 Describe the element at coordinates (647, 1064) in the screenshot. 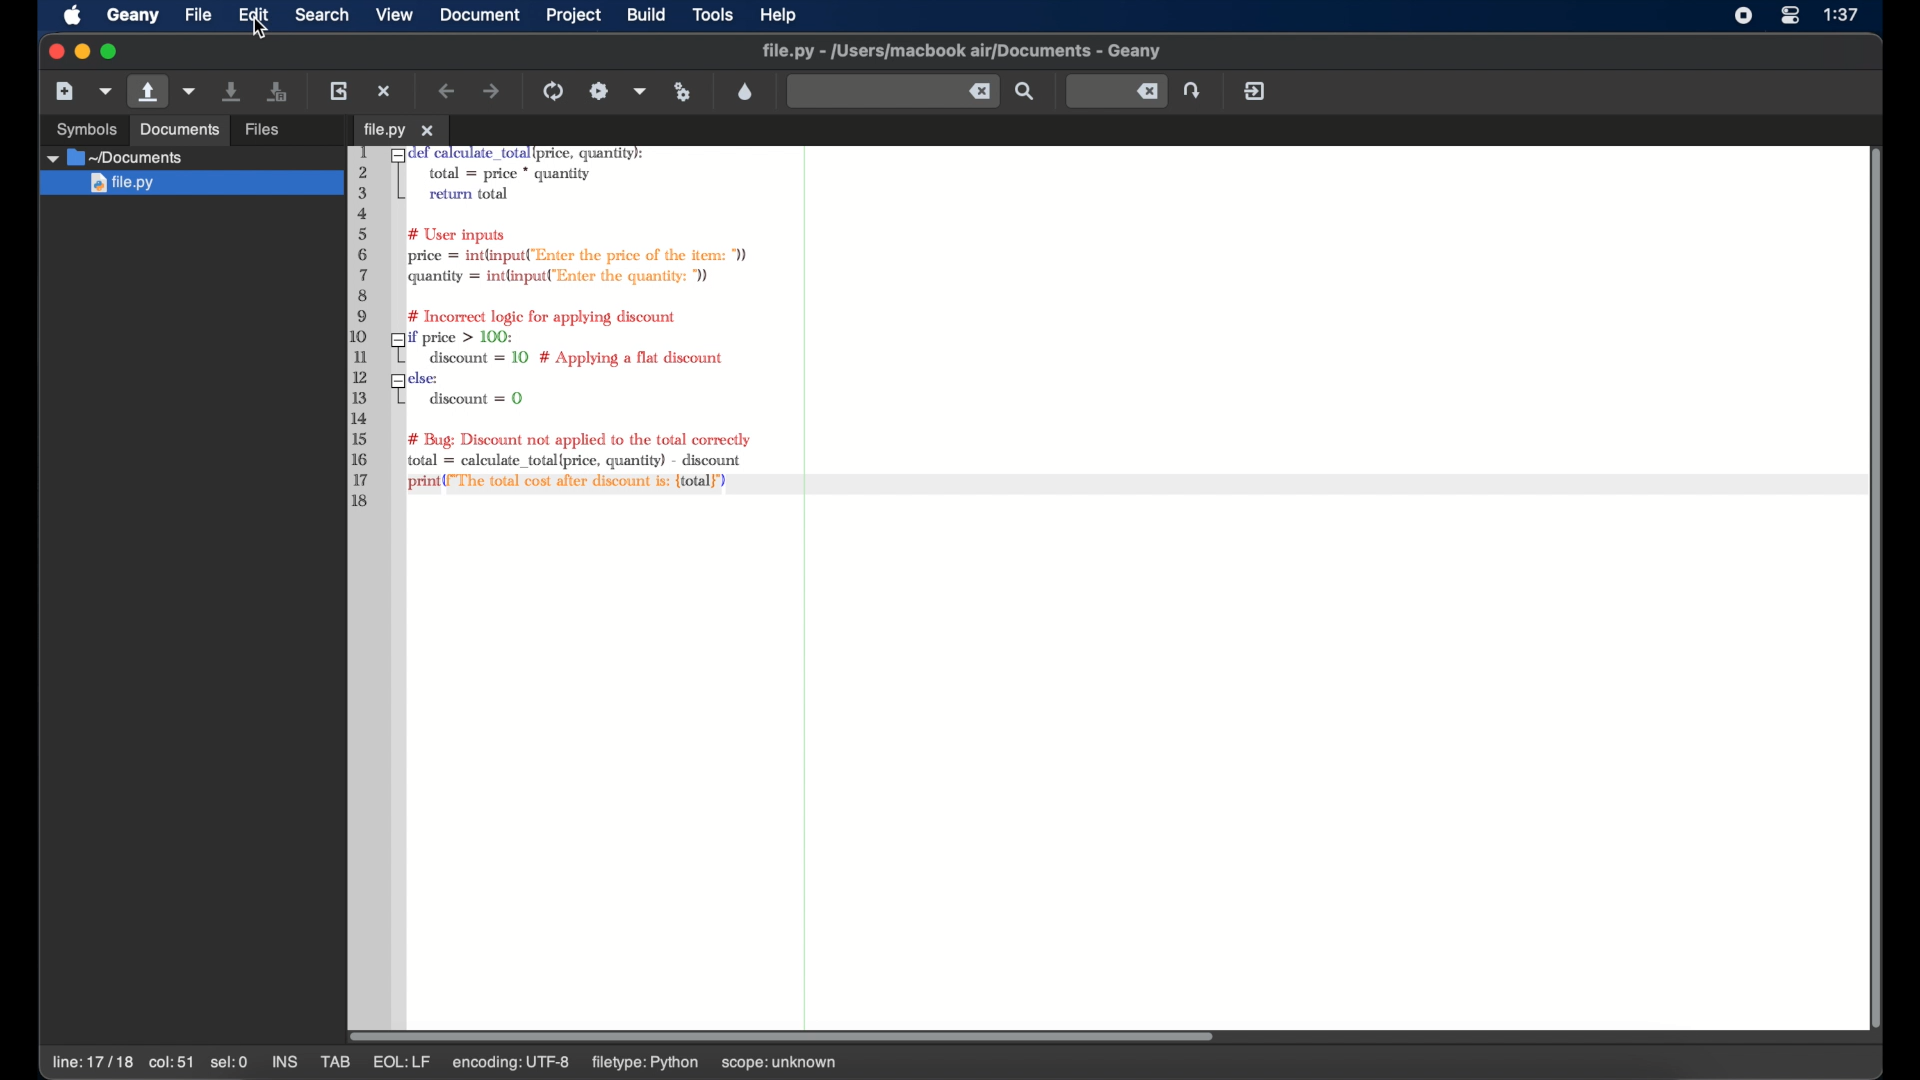

I see `filetype: python` at that location.